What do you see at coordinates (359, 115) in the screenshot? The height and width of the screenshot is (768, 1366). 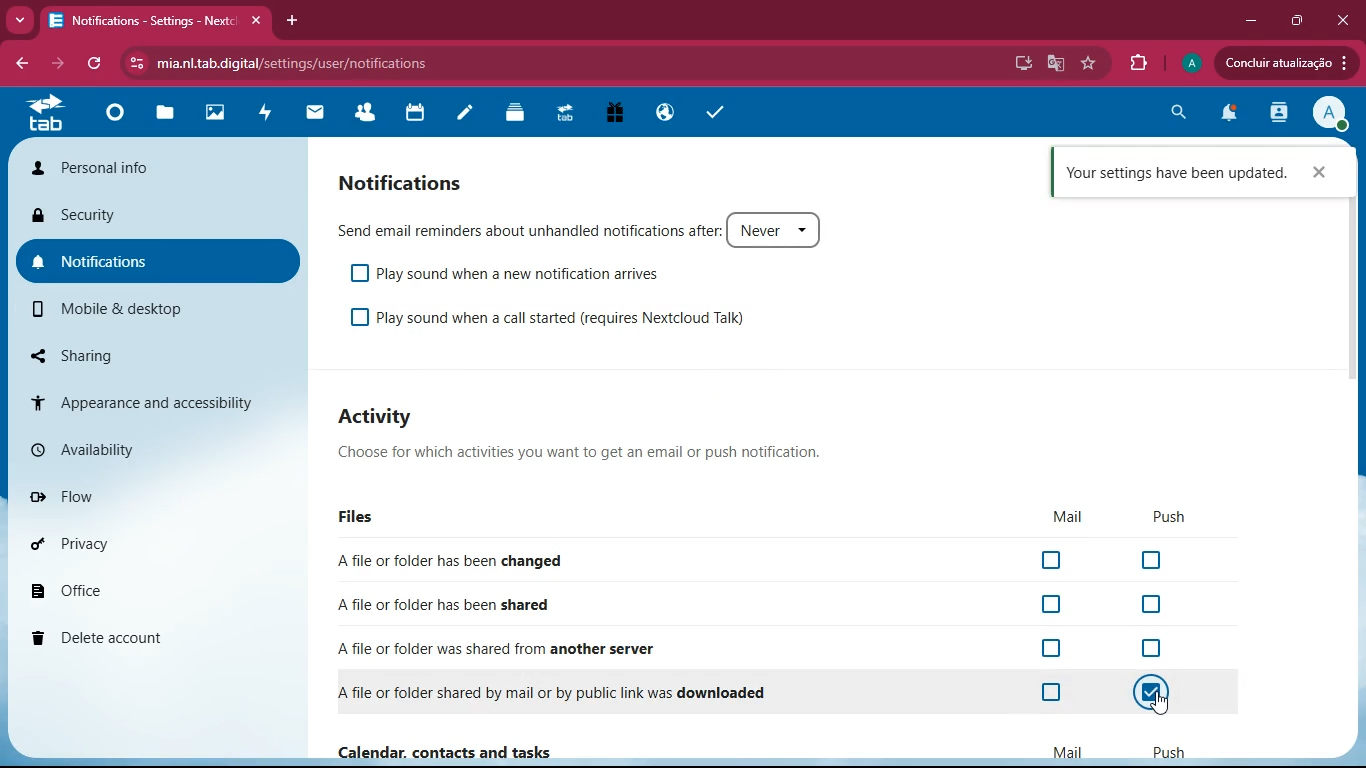 I see `friends` at bounding box center [359, 115].